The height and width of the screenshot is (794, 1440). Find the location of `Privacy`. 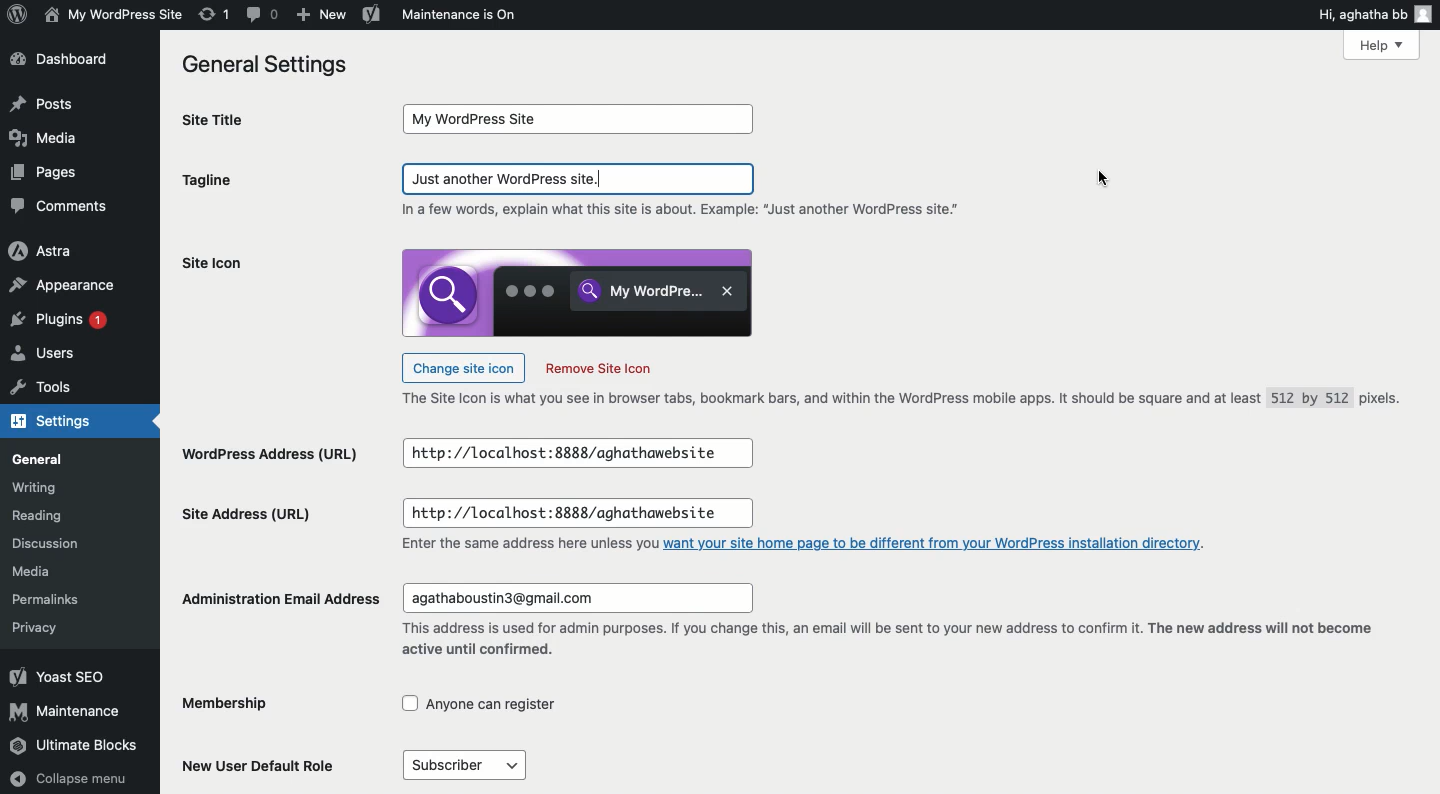

Privacy is located at coordinates (34, 627).